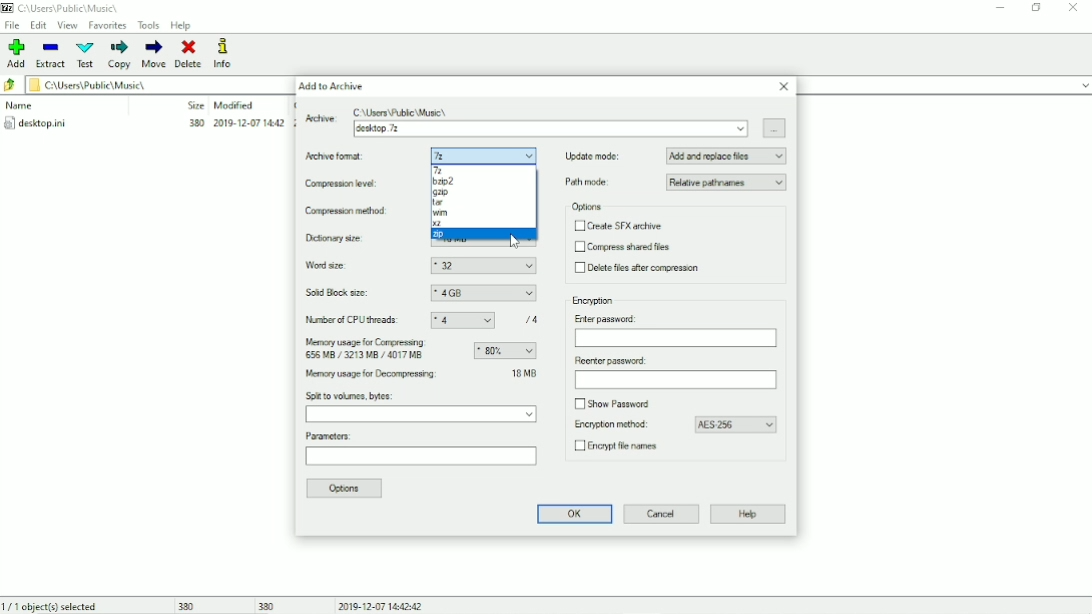  I want to click on Close, so click(1074, 7).